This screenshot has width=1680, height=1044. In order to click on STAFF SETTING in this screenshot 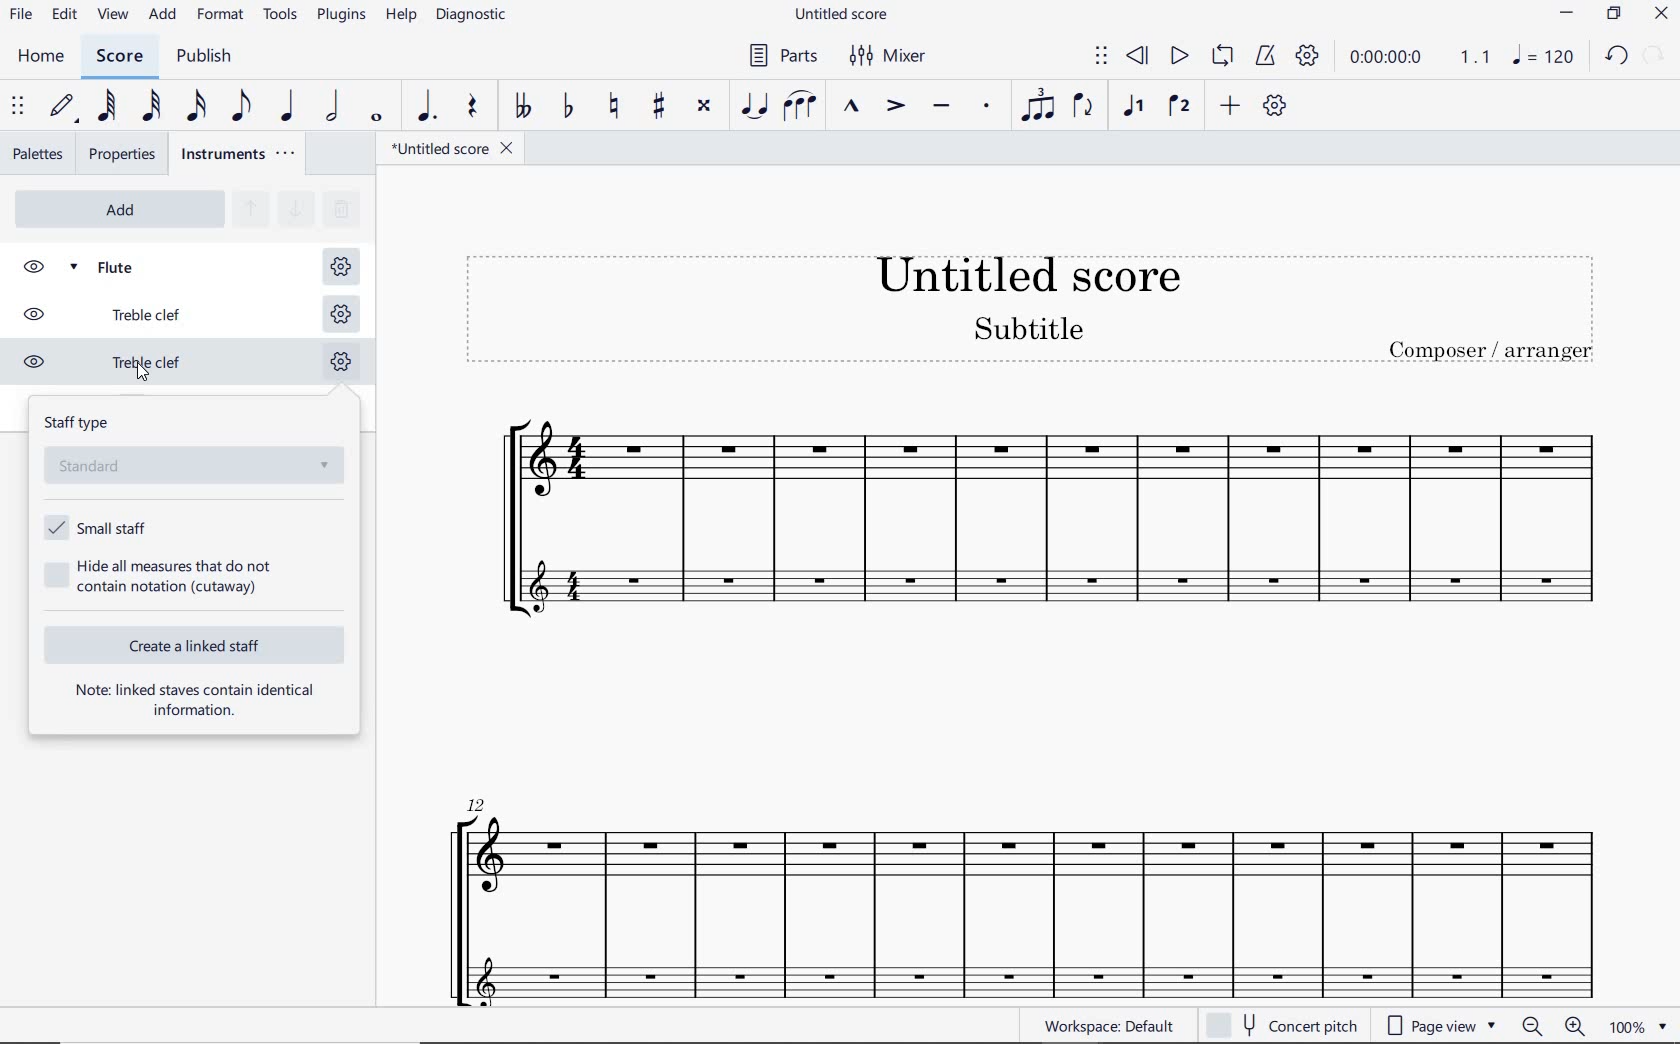, I will do `click(340, 312)`.